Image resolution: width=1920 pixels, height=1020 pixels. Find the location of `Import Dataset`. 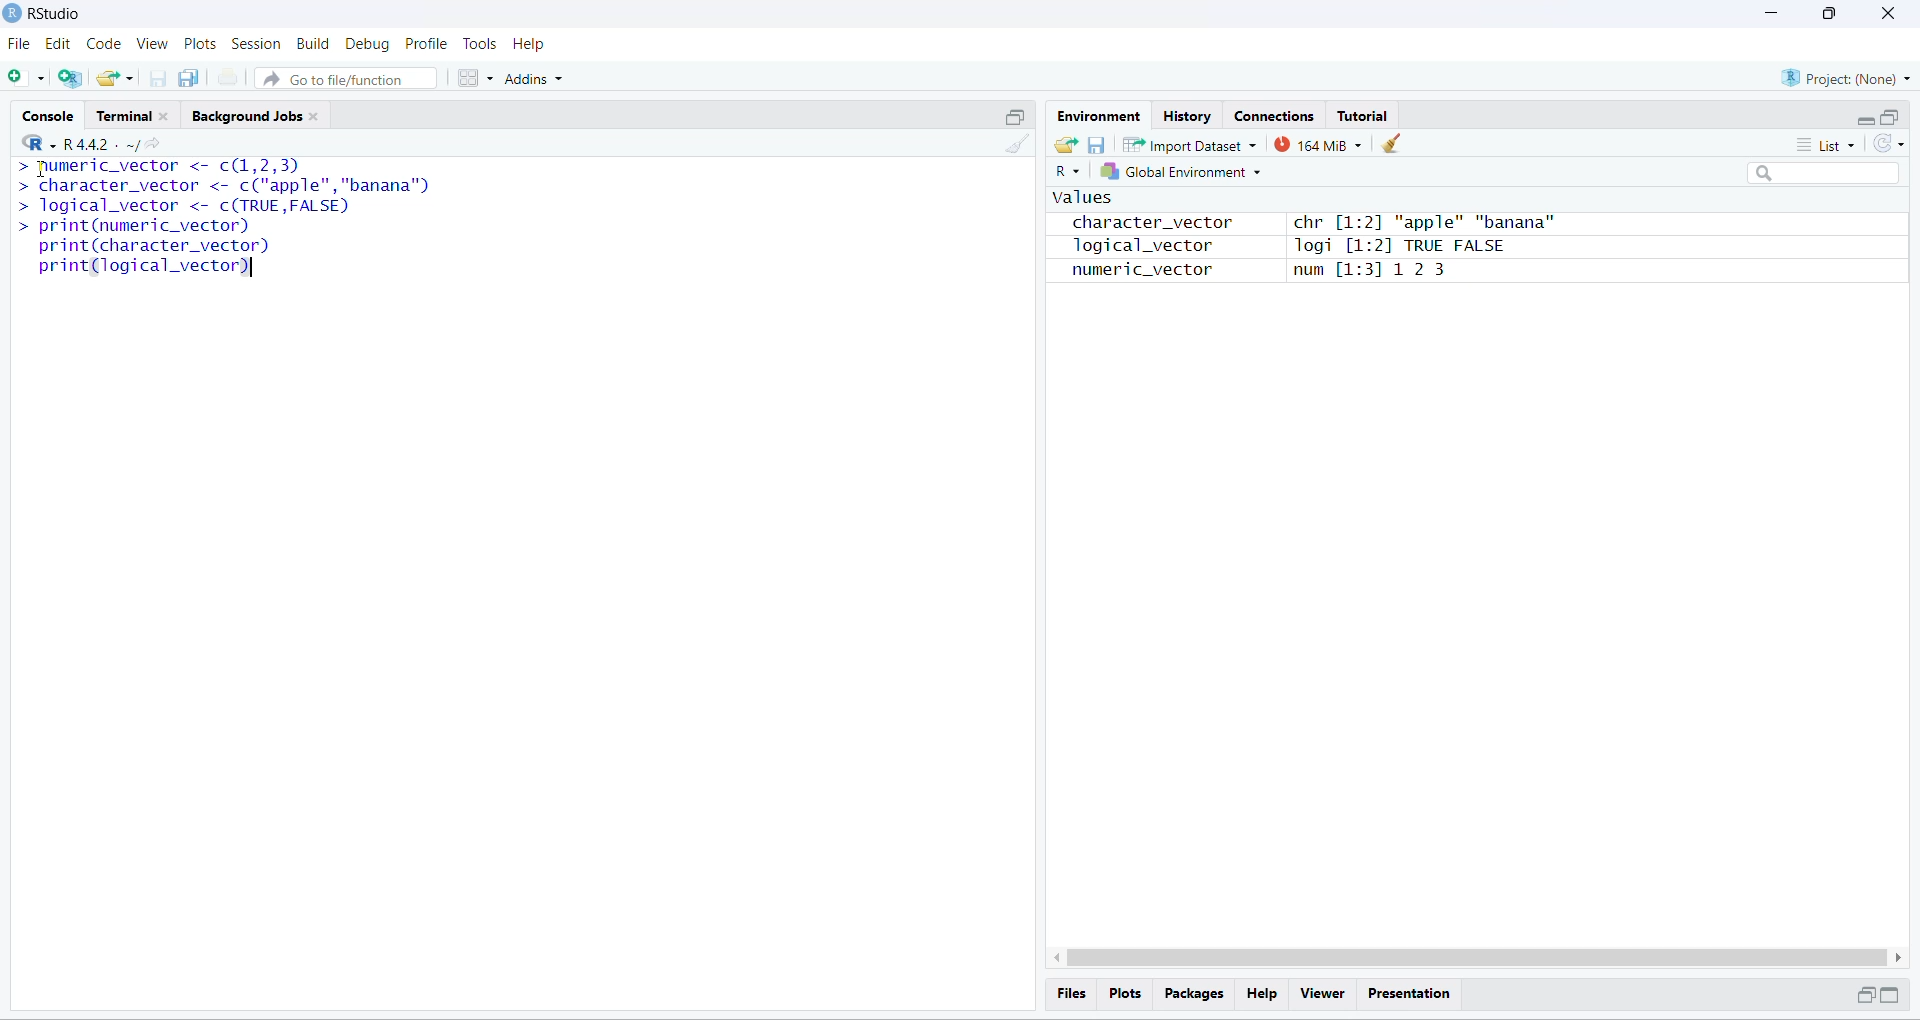

Import Dataset is located at coordinates (1188, 145).